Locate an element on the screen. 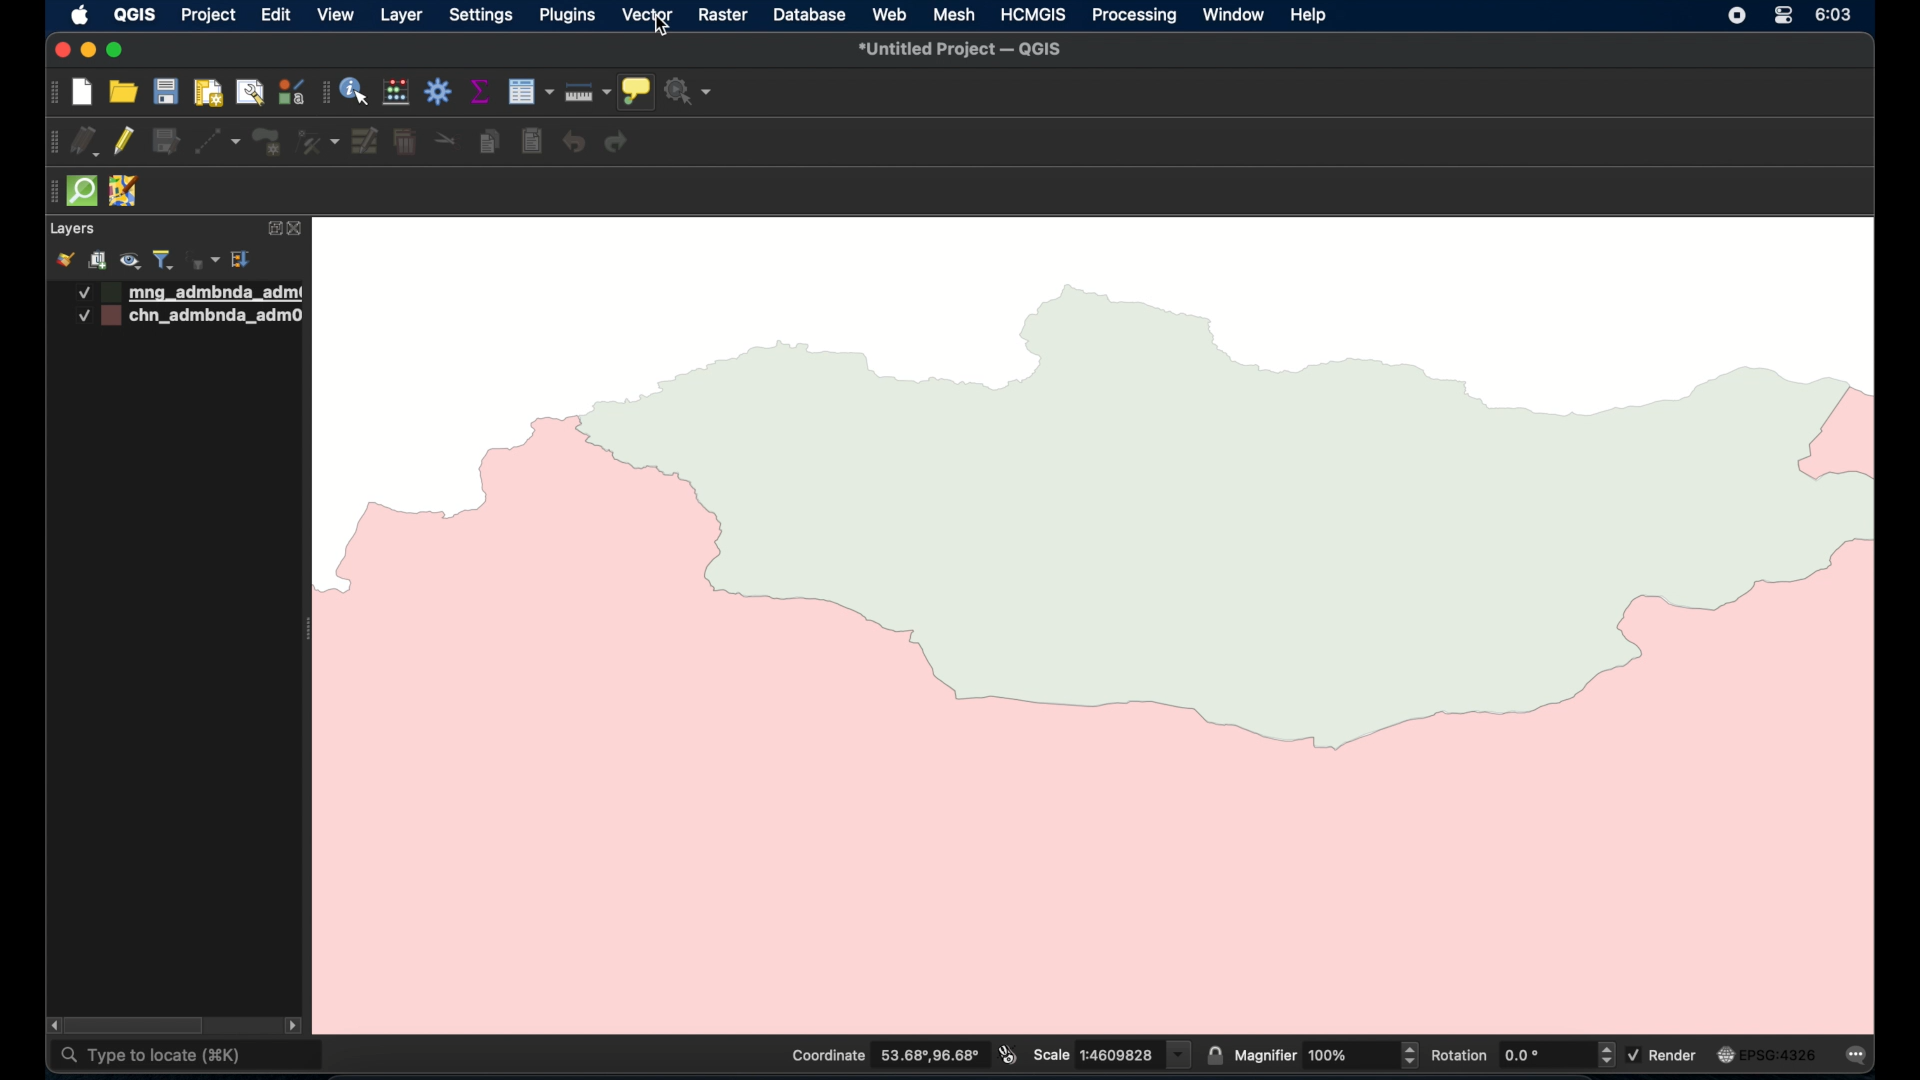 This screenshot has height=1080, width=1920. help is located at coordinates (1310, 16).